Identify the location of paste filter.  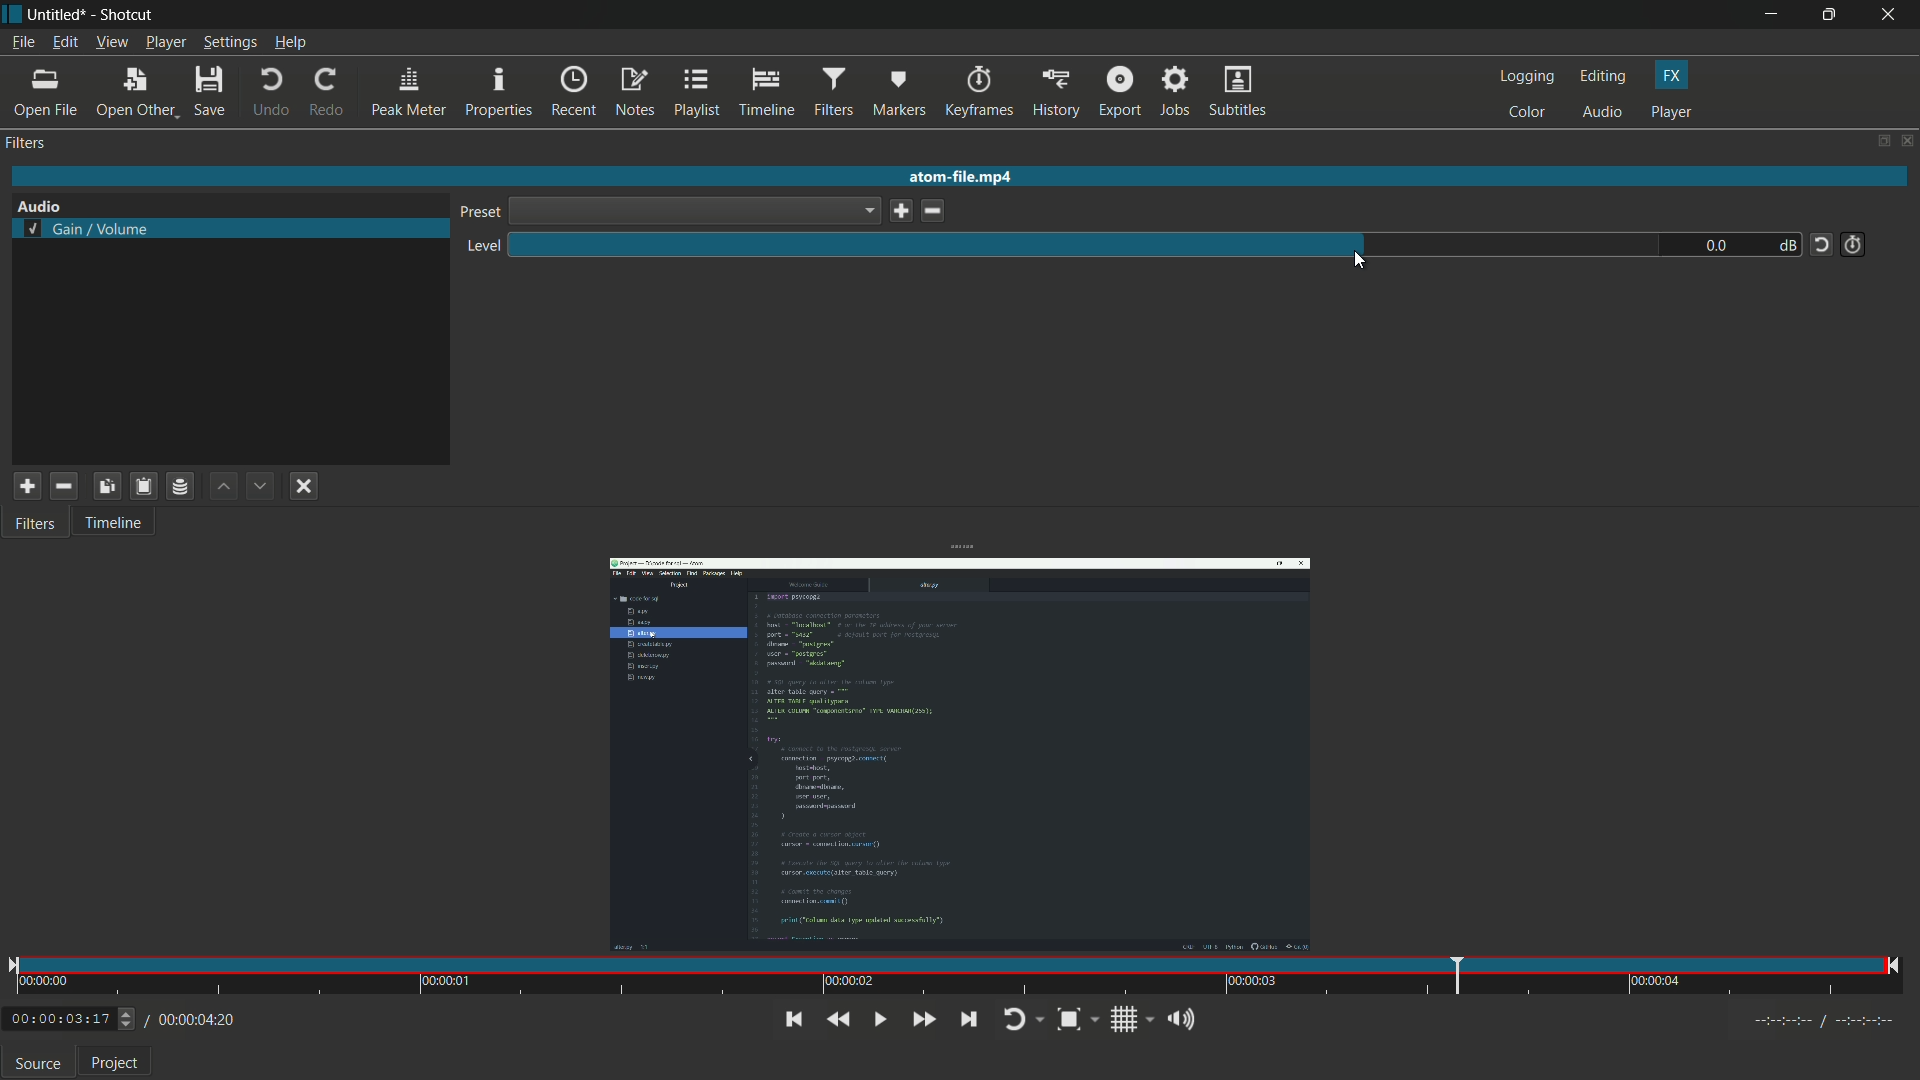
(145, 486).